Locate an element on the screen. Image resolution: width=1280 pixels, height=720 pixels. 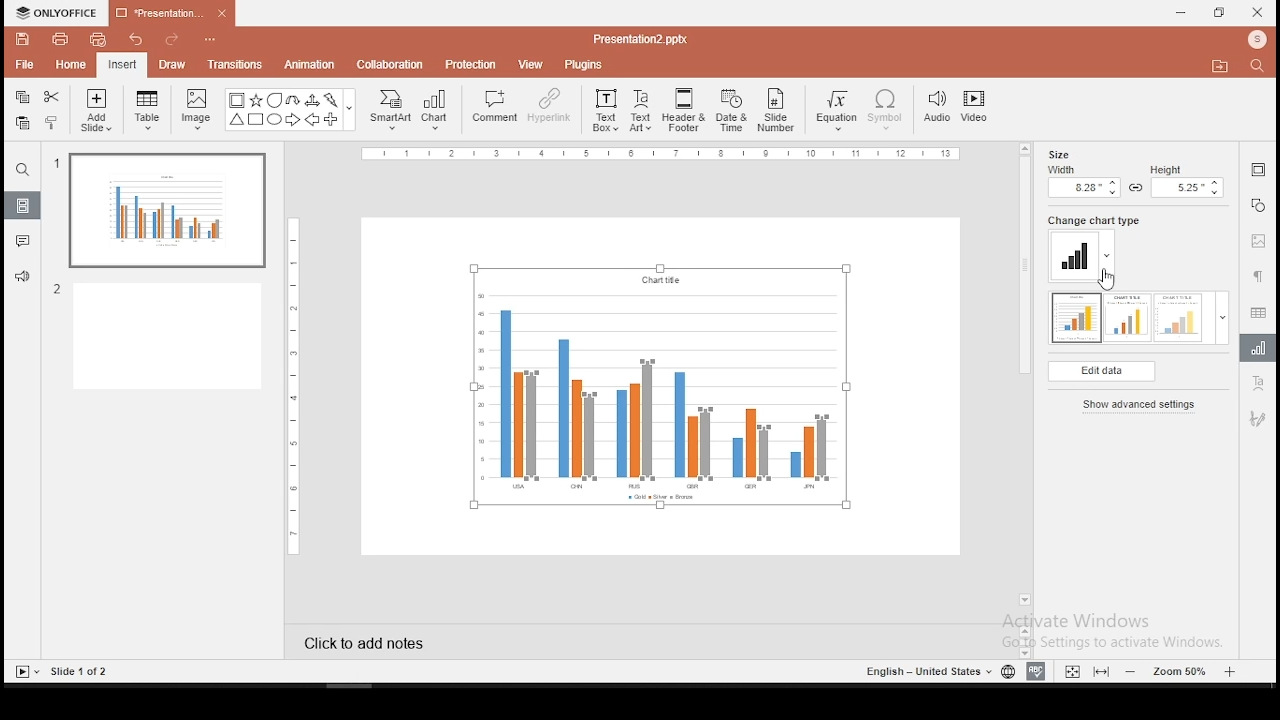
Slides is located at coordinates (62, 672).